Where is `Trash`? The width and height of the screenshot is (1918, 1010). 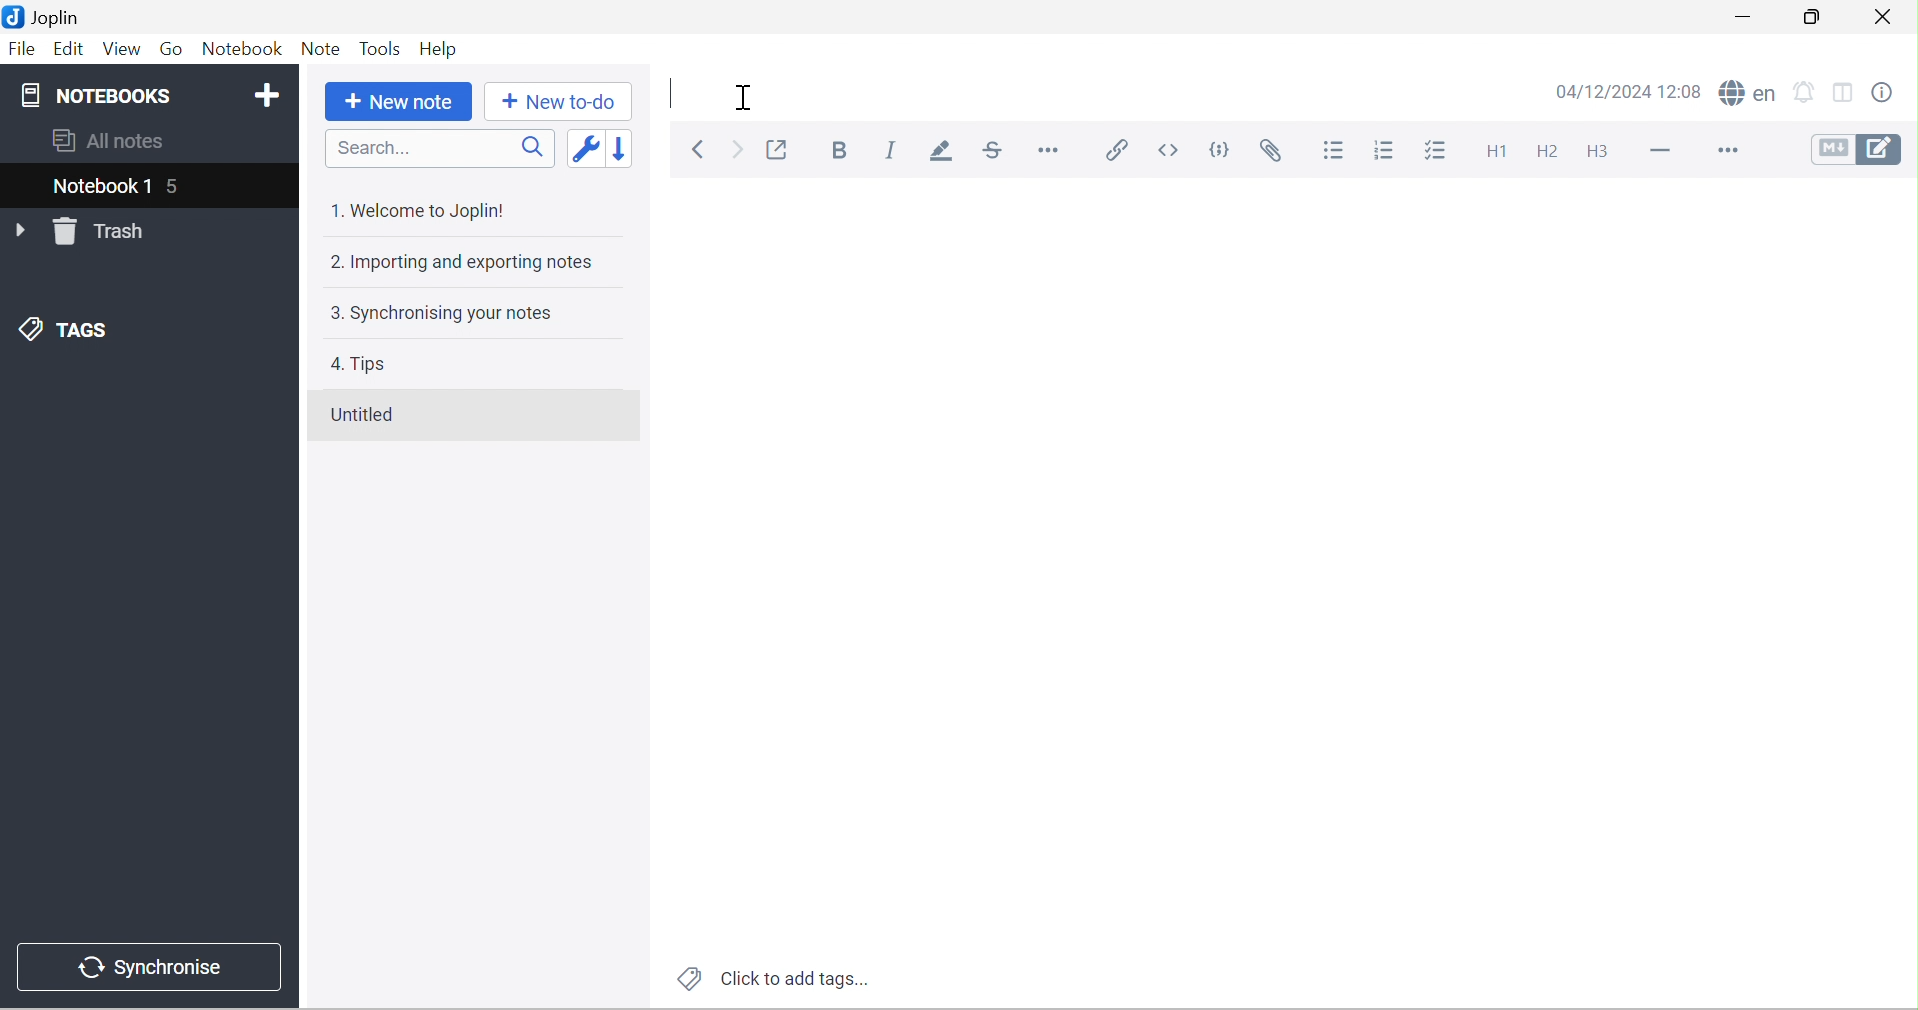 Trash is located at coordinates (107, 232).